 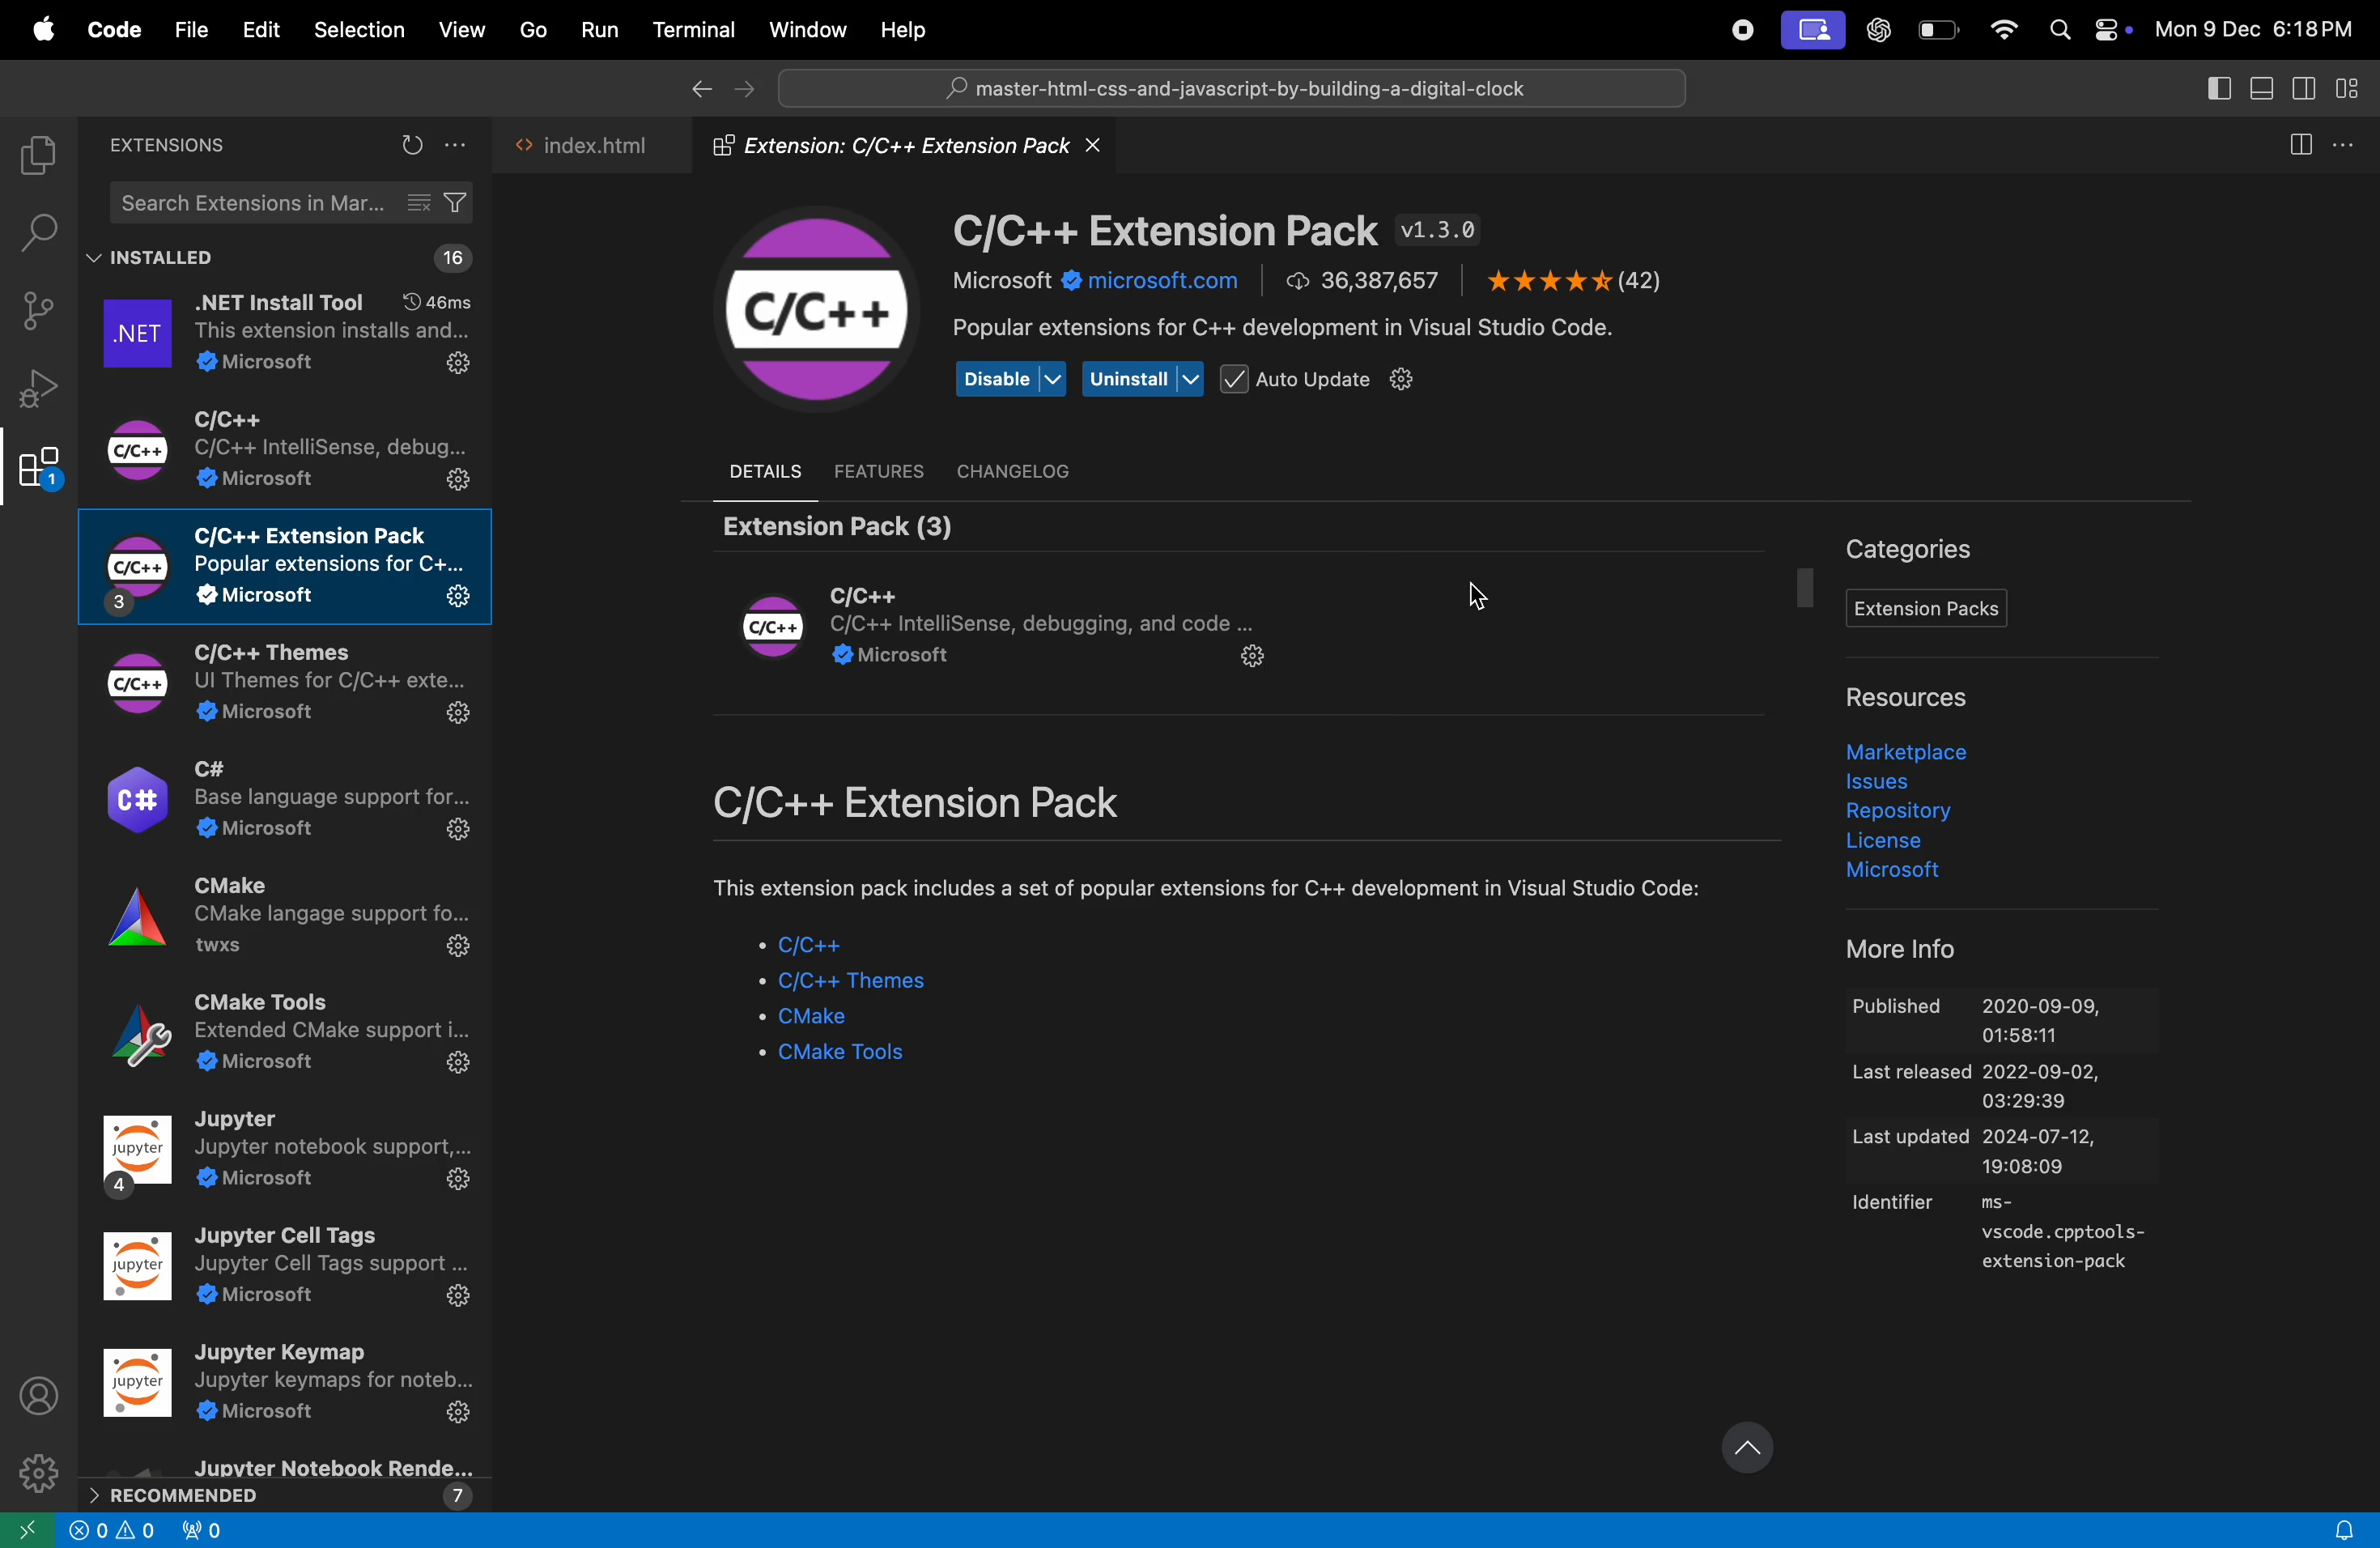 What do you see at coordinates (2344, 1521) in the screenshot?
I see `alert` at bounding box center [2344, 1521].